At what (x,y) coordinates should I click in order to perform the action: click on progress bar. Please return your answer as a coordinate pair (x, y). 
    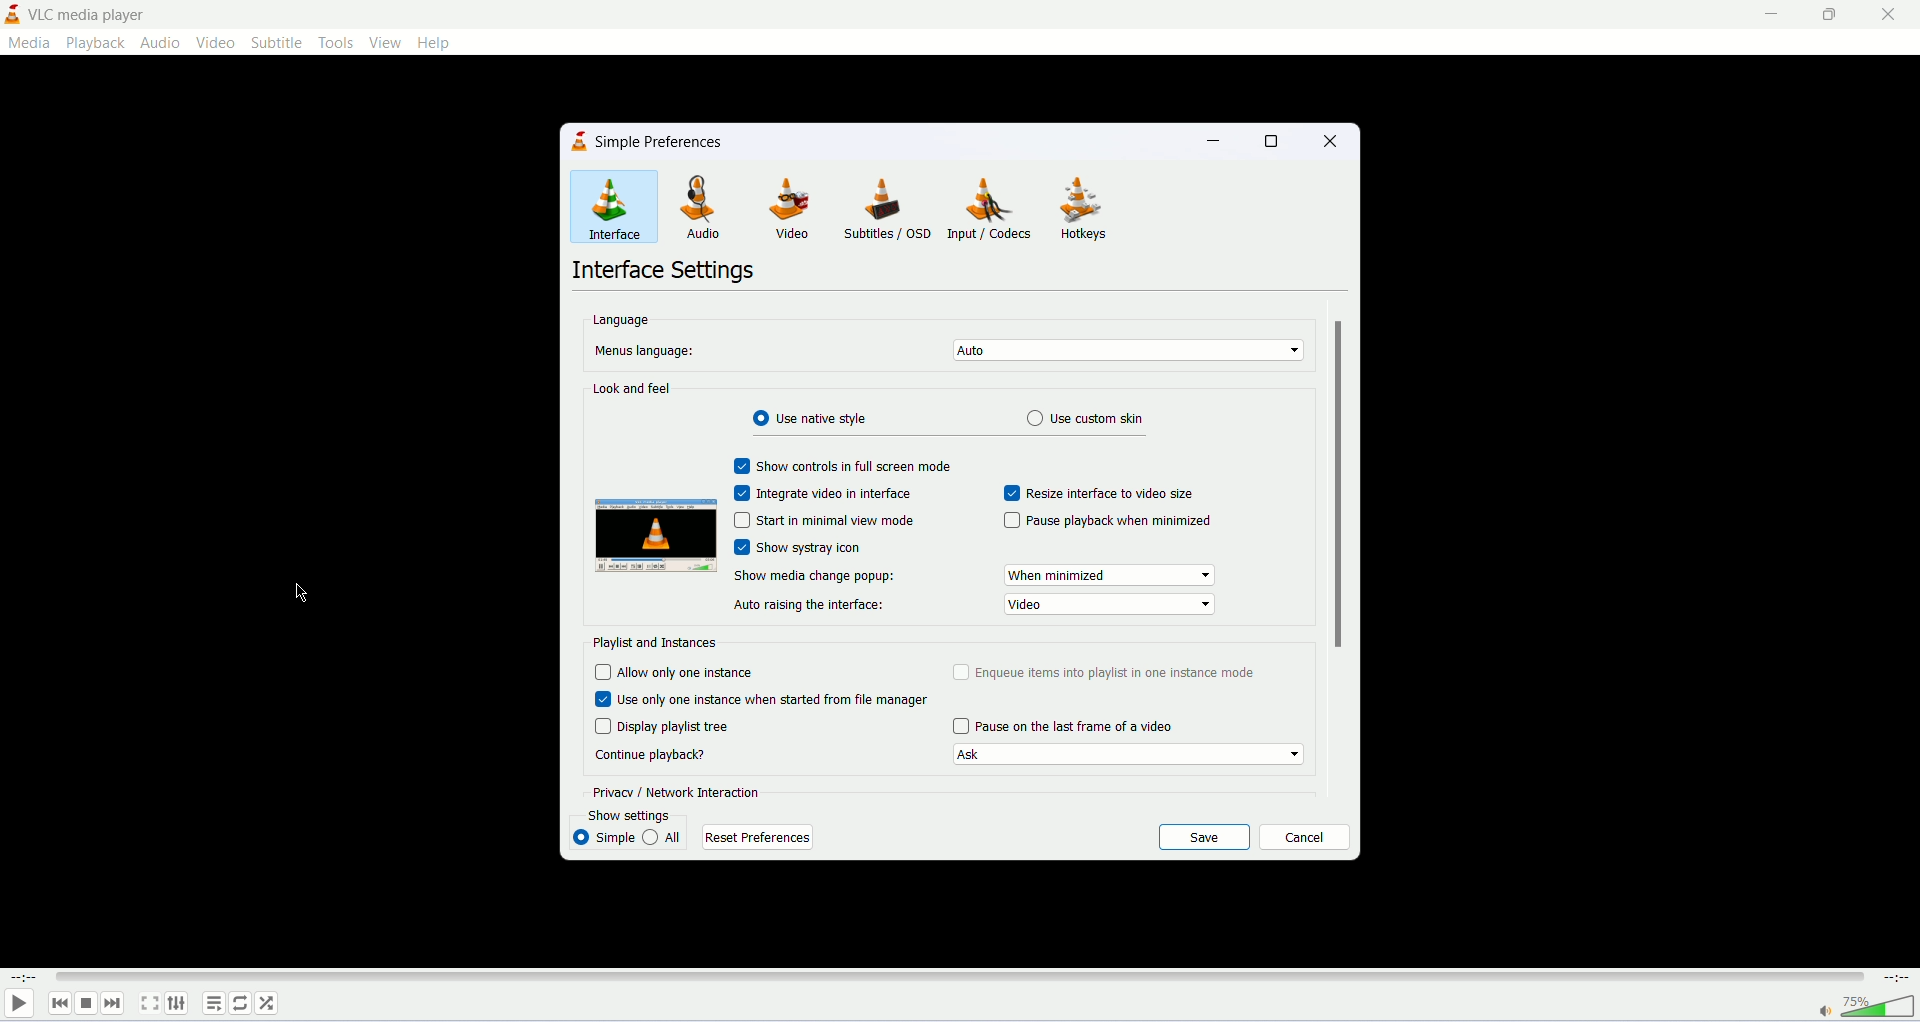
    Looking at the image, I should click on (963, 977).